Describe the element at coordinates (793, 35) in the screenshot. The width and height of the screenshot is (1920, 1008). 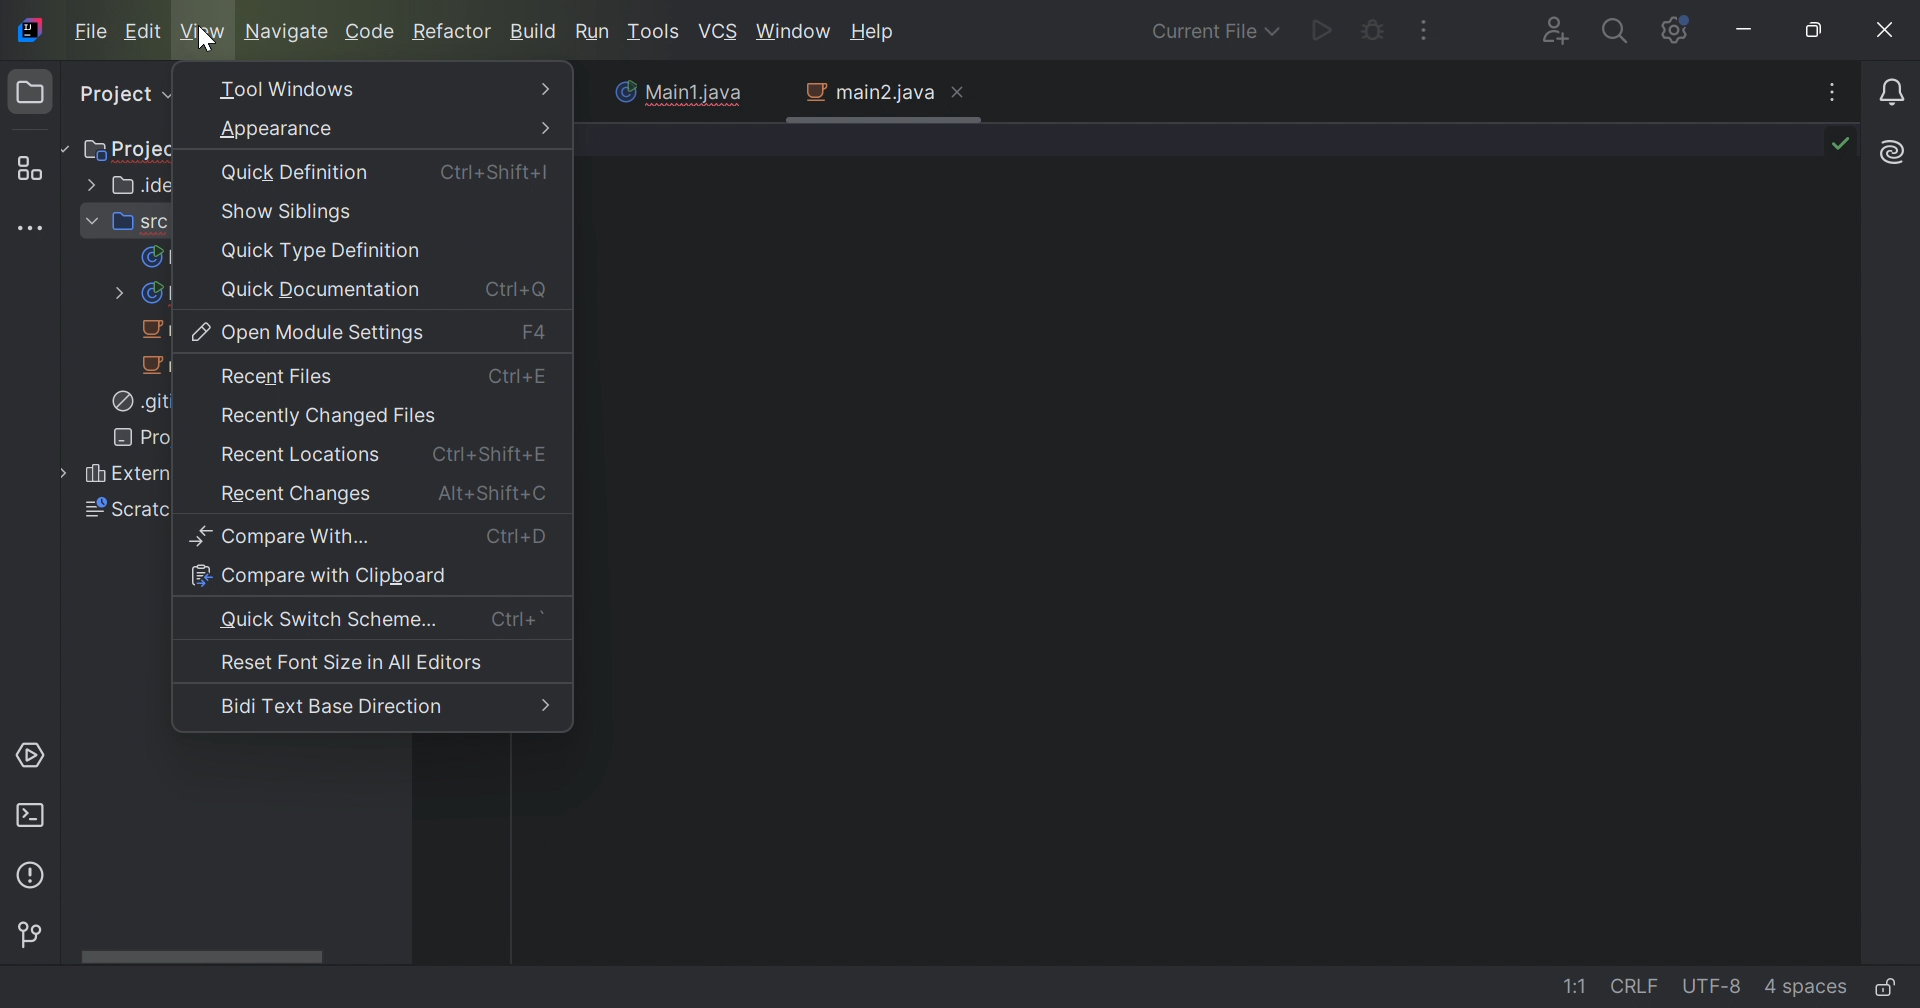
I see `Window` at that location.